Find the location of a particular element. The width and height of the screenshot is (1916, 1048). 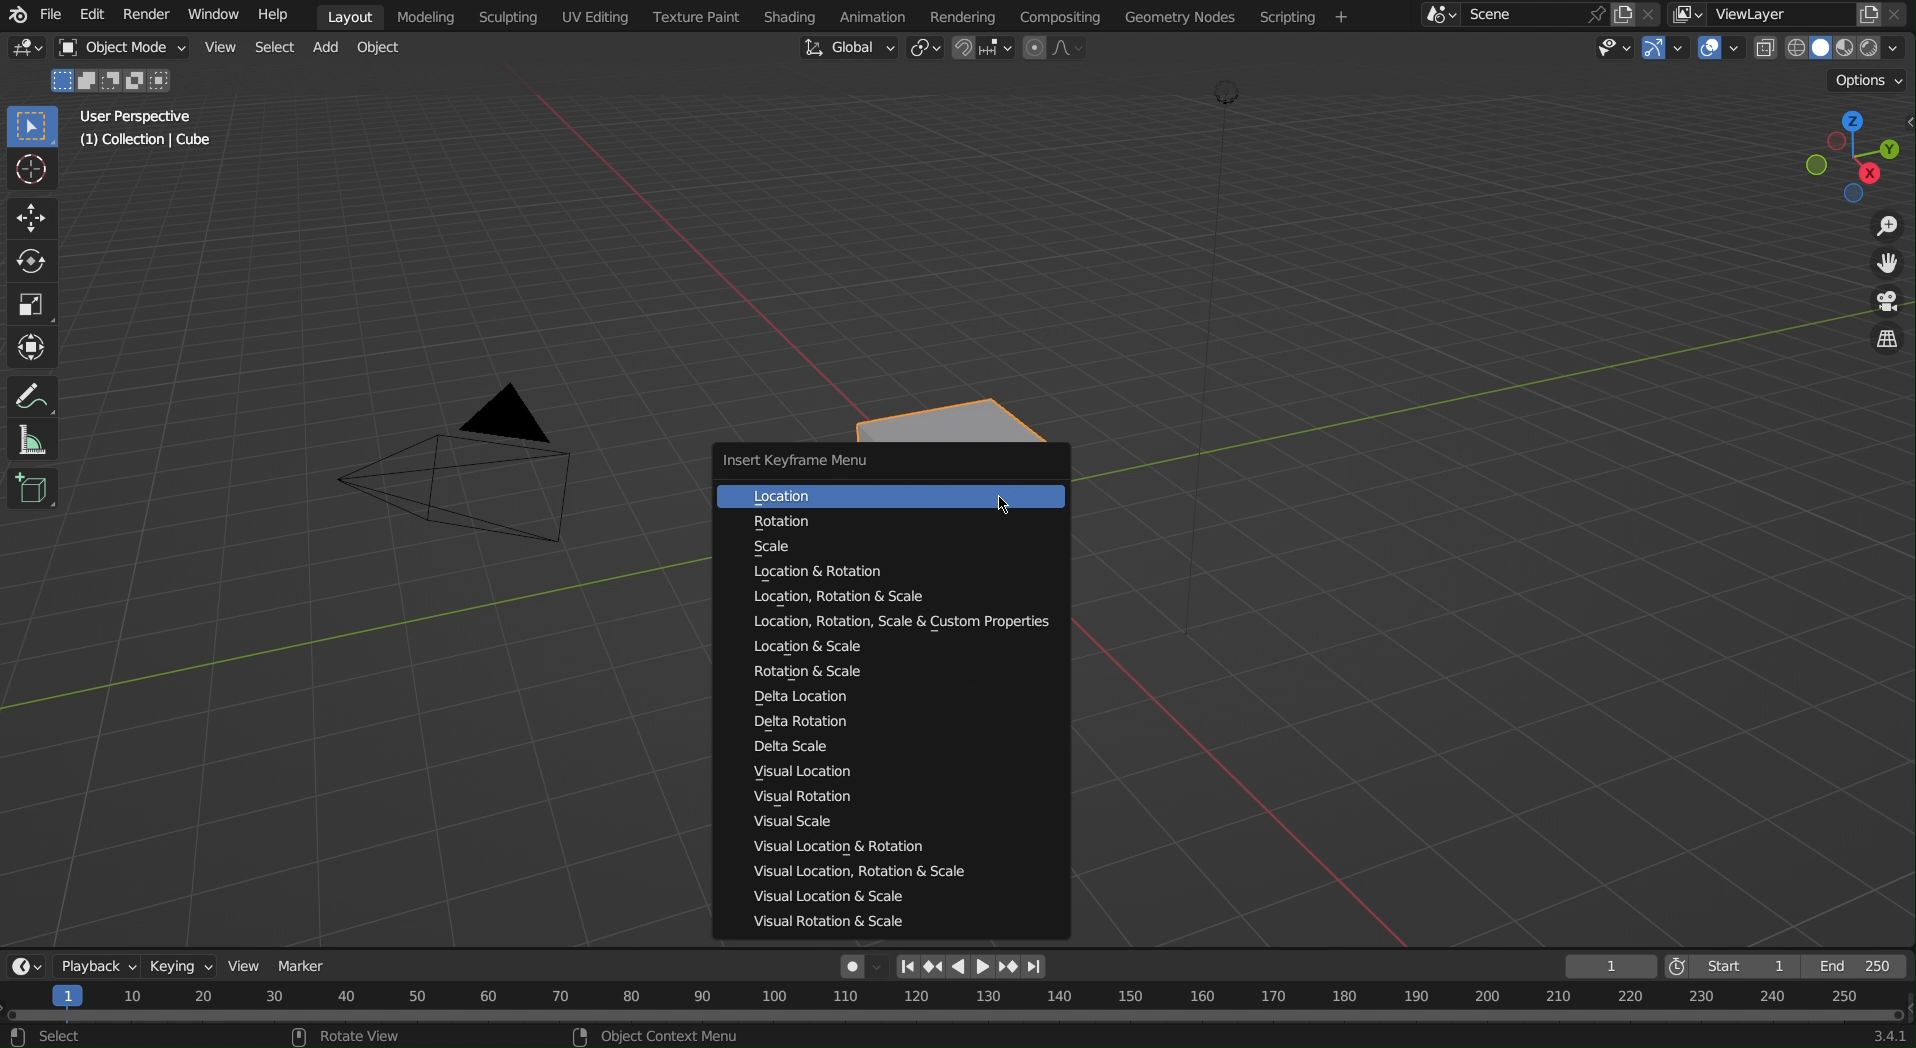

First page is located at coordinates (905, 967).